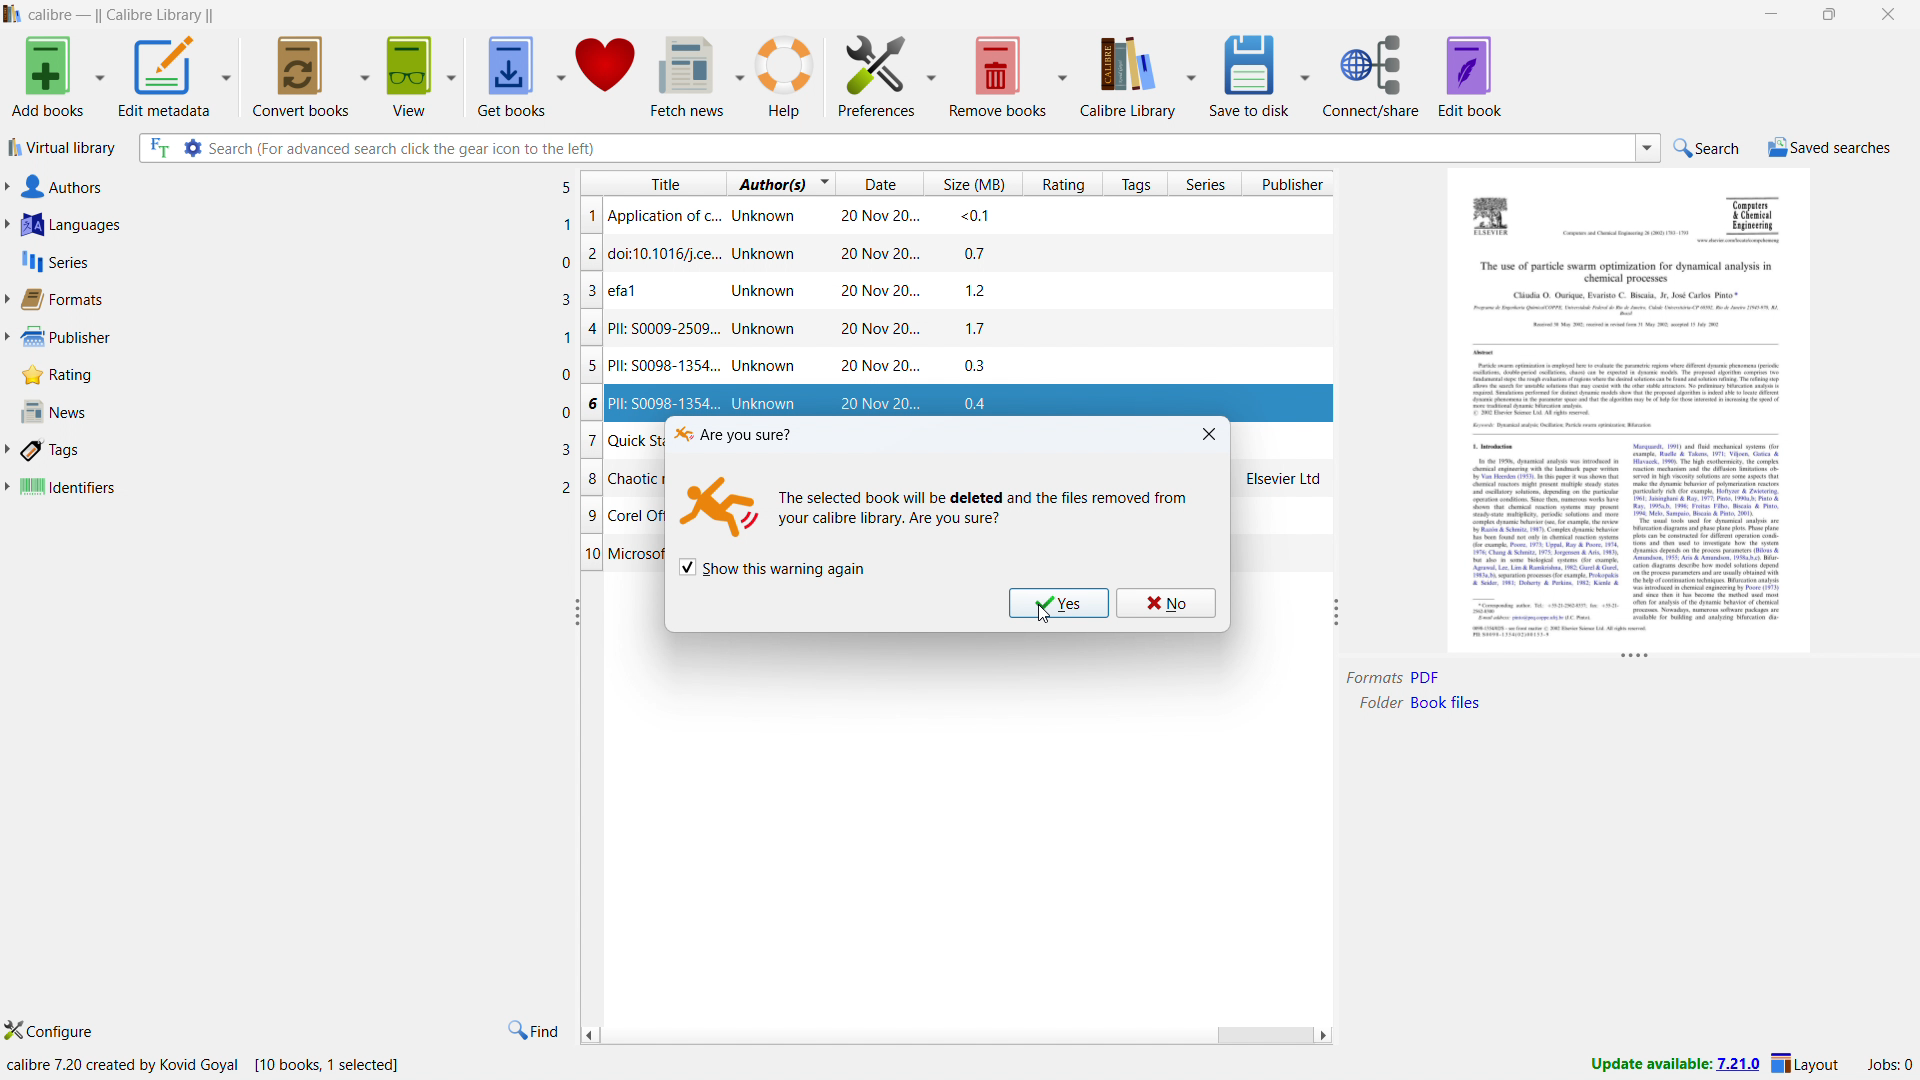 The height and width of the screenshot is (1080, 1920). What do you see at coordinates (1651, 1064) in the screenshot?
I see `Update available:` at bounding box center [1651, 1064].